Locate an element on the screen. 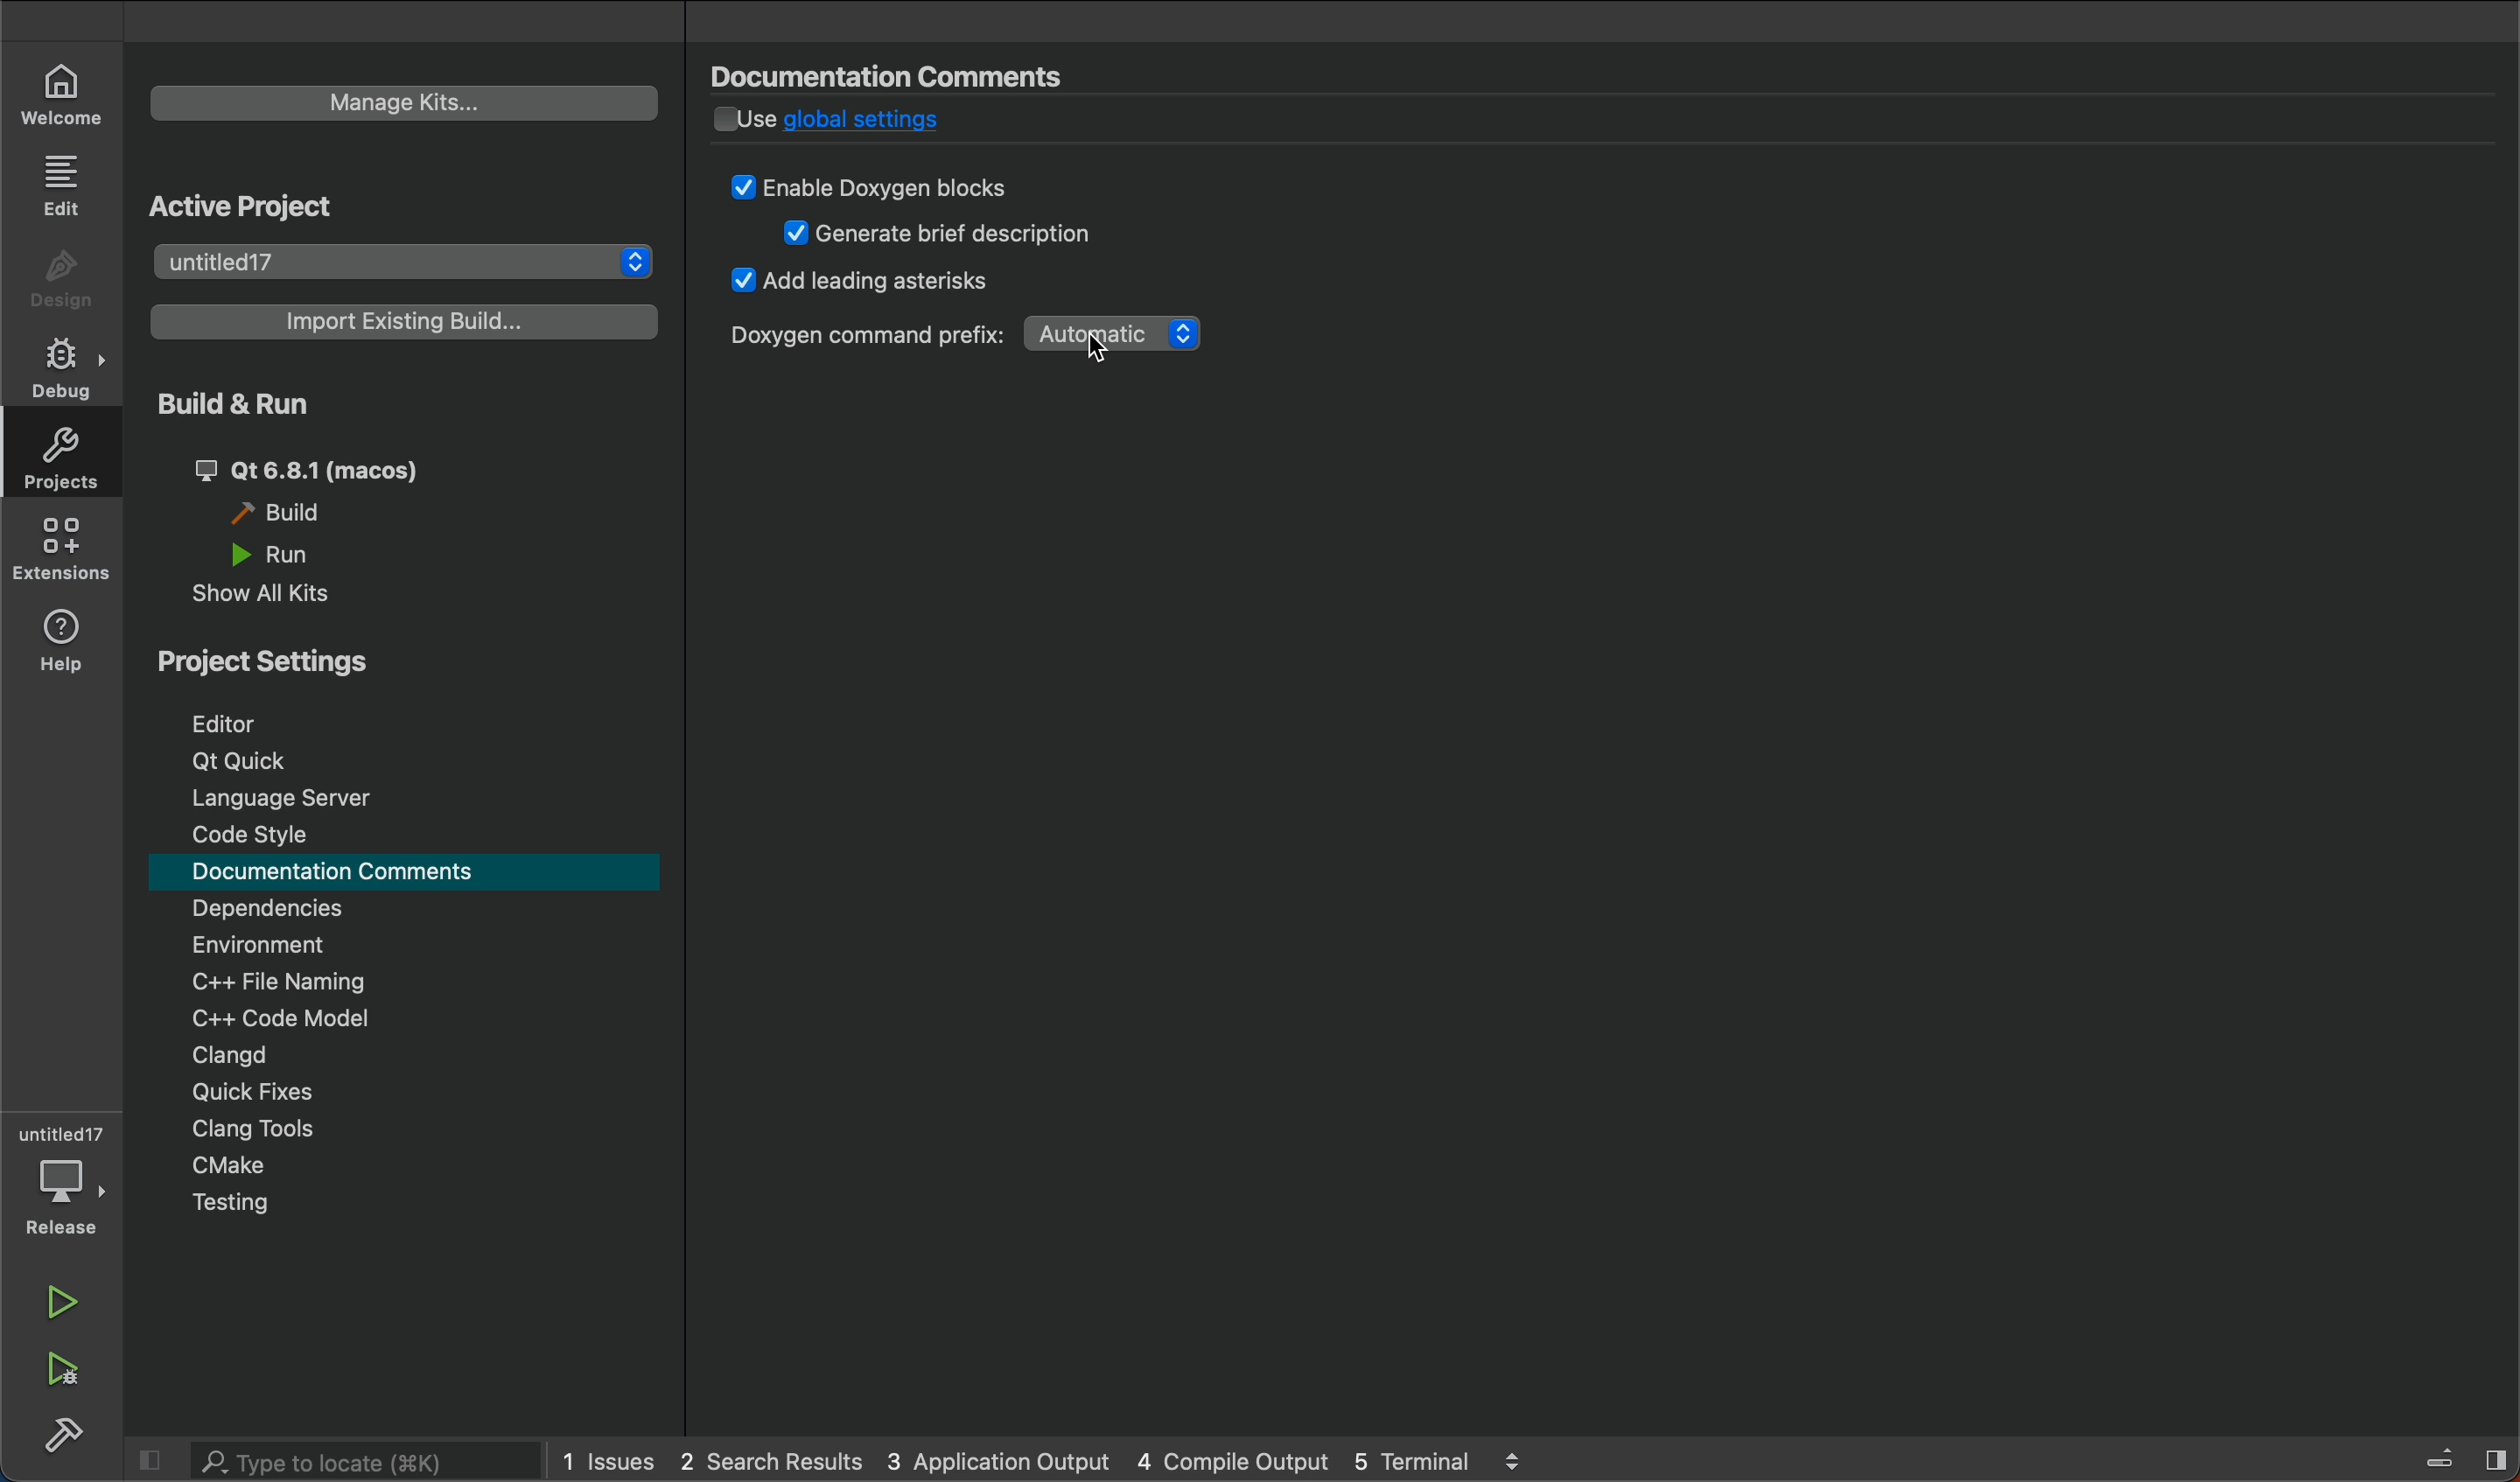 This screenshot has height=1482, width=2520. import build is located at coordinates (407, 321).